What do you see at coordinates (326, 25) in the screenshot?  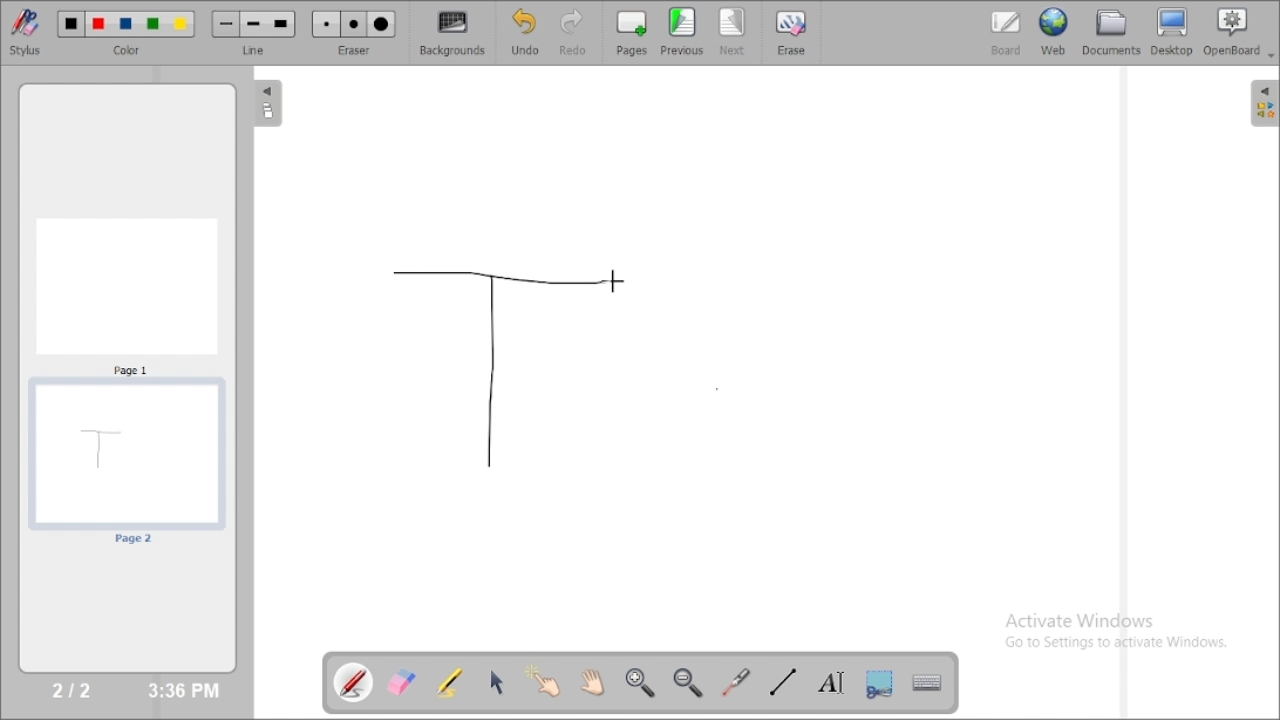 I see `Small eraser` at bounding box center [326, 25].